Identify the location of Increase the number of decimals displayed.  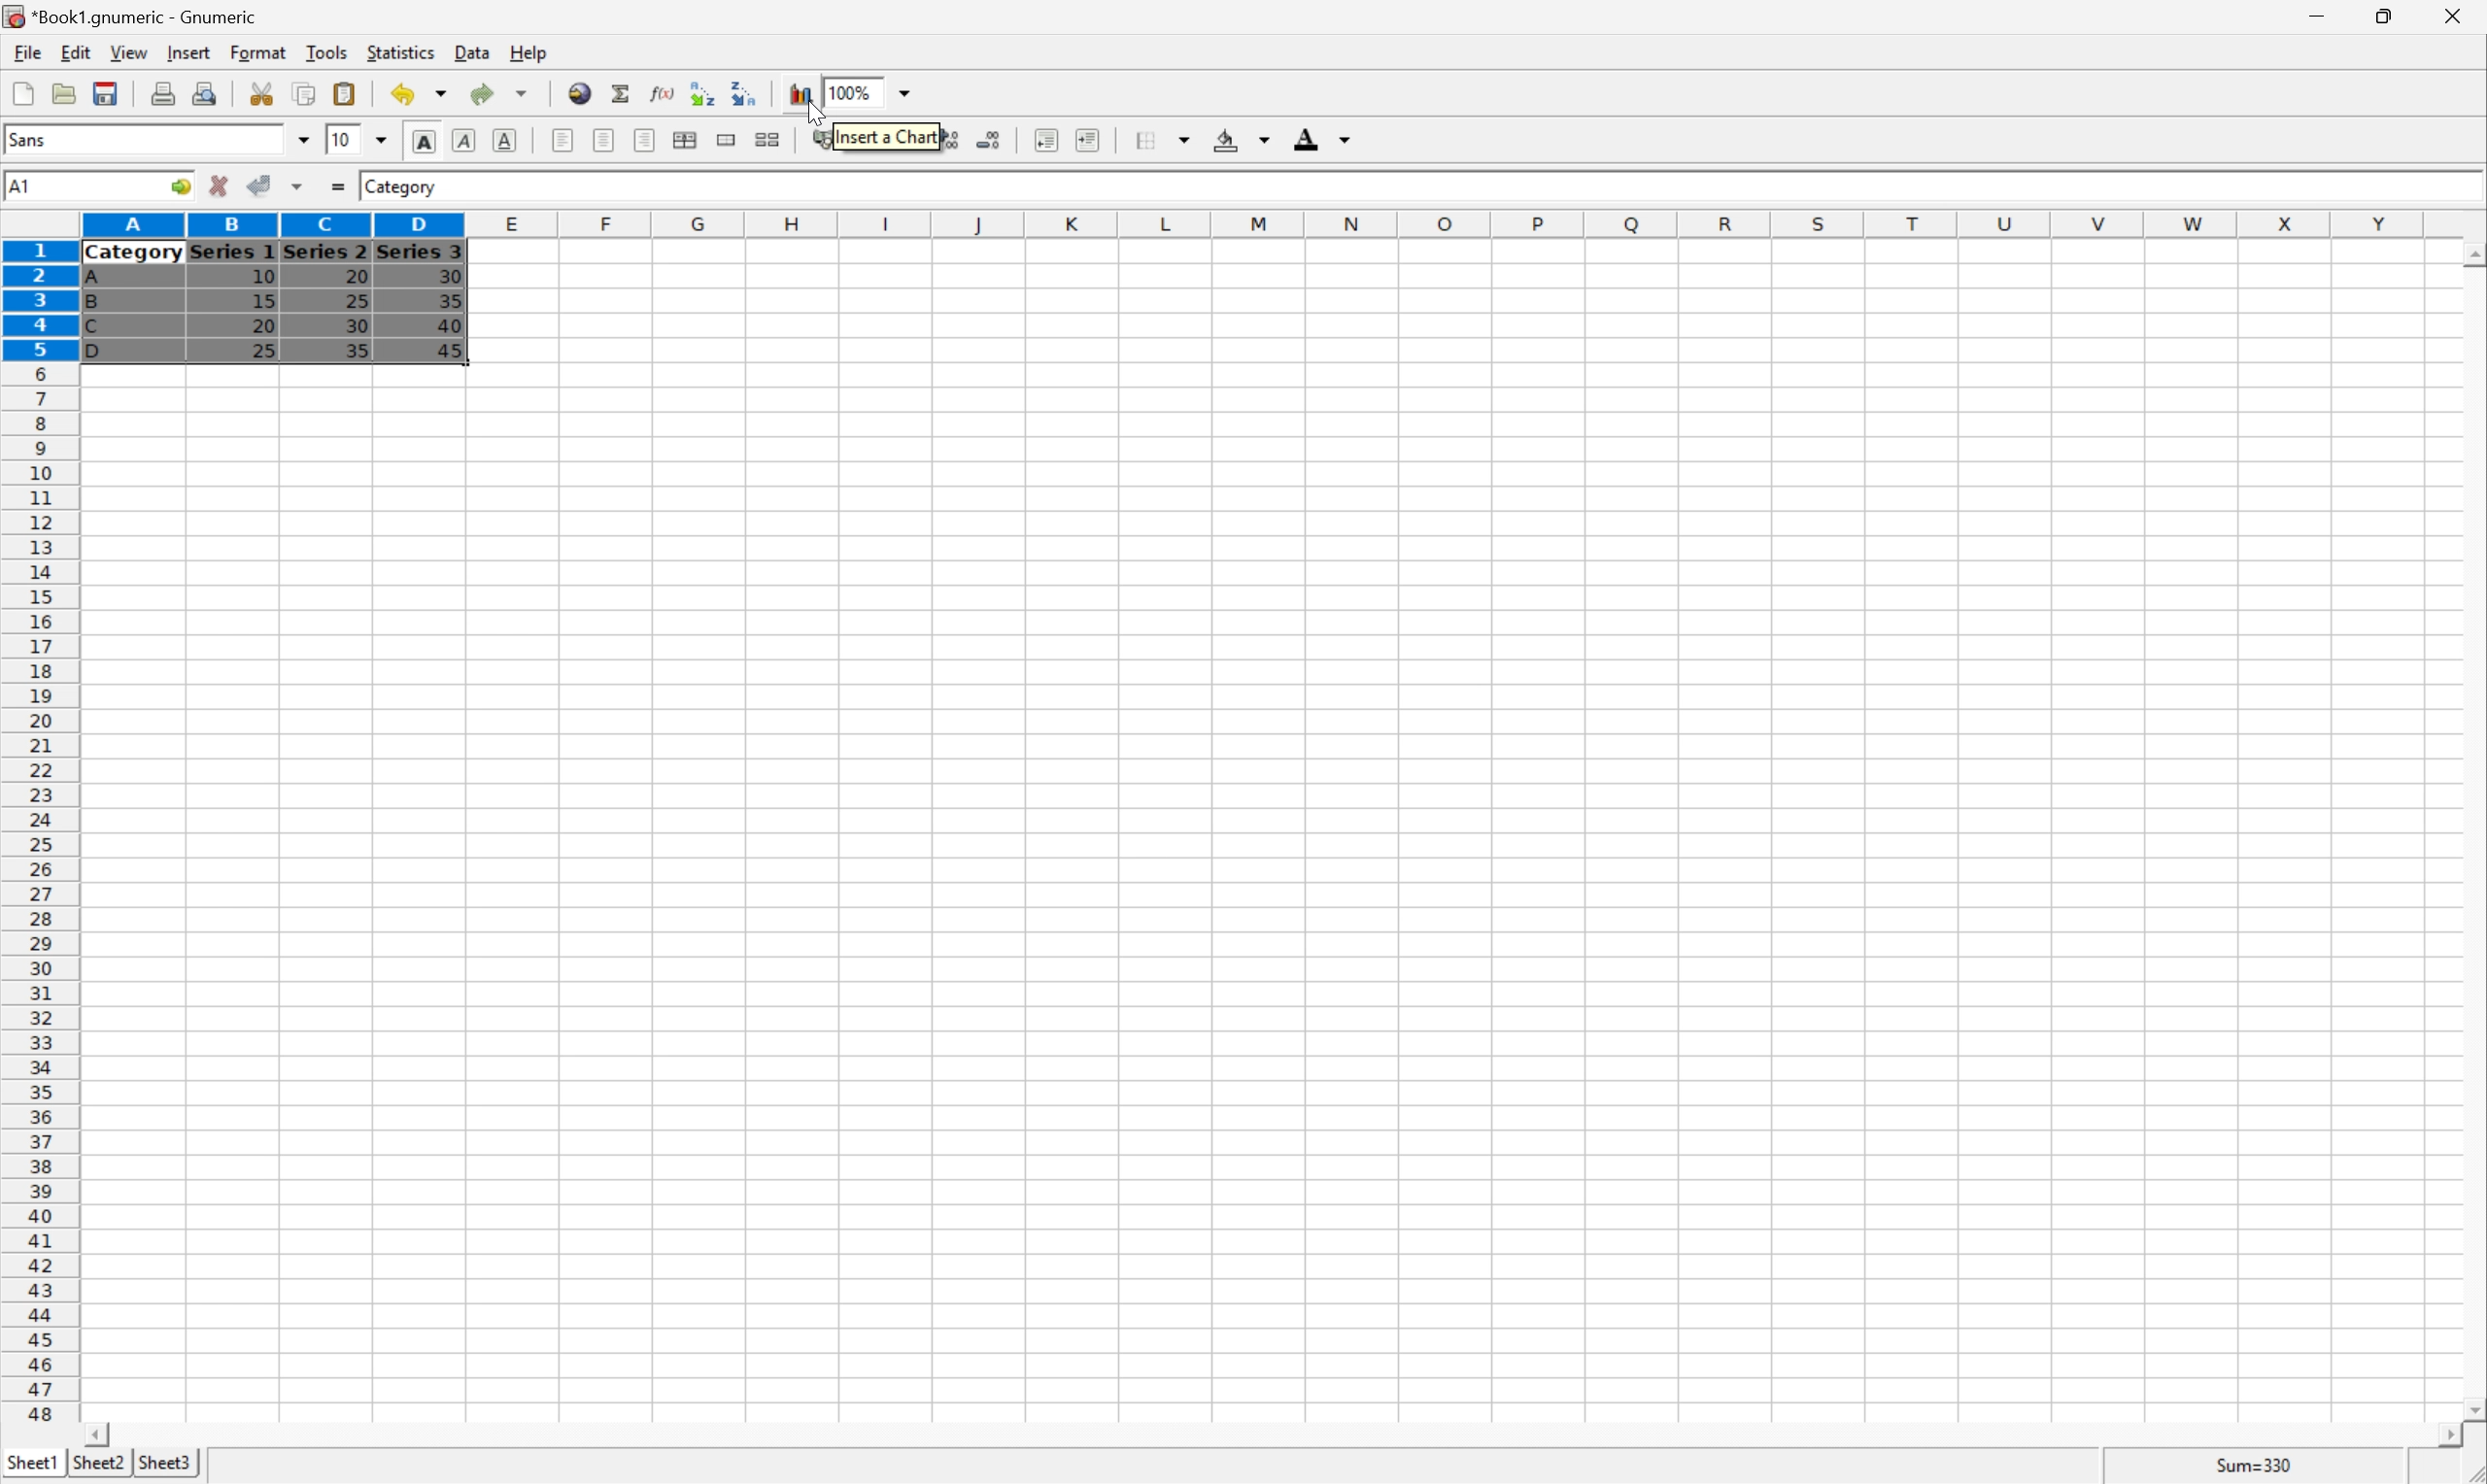
(950, 139).